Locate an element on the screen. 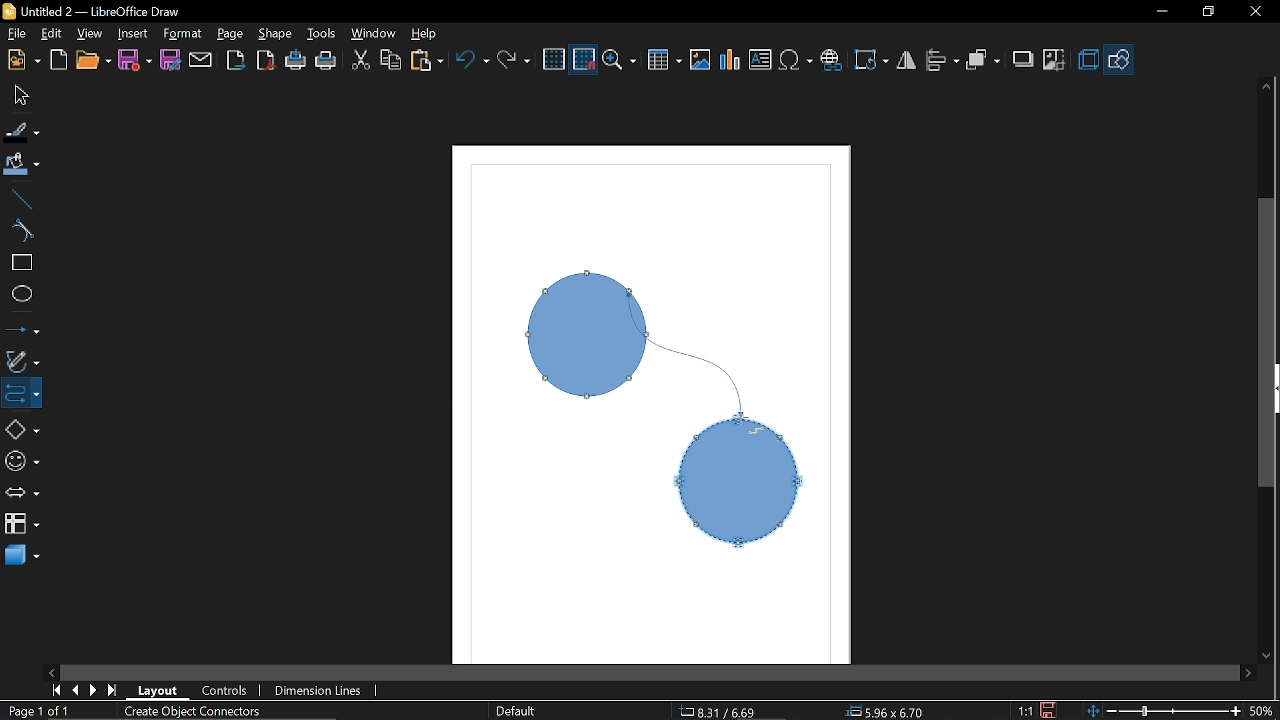 Image resolution: width=1280 pixels, height=720 pixels. Page style is located at coordinates (516, 712).